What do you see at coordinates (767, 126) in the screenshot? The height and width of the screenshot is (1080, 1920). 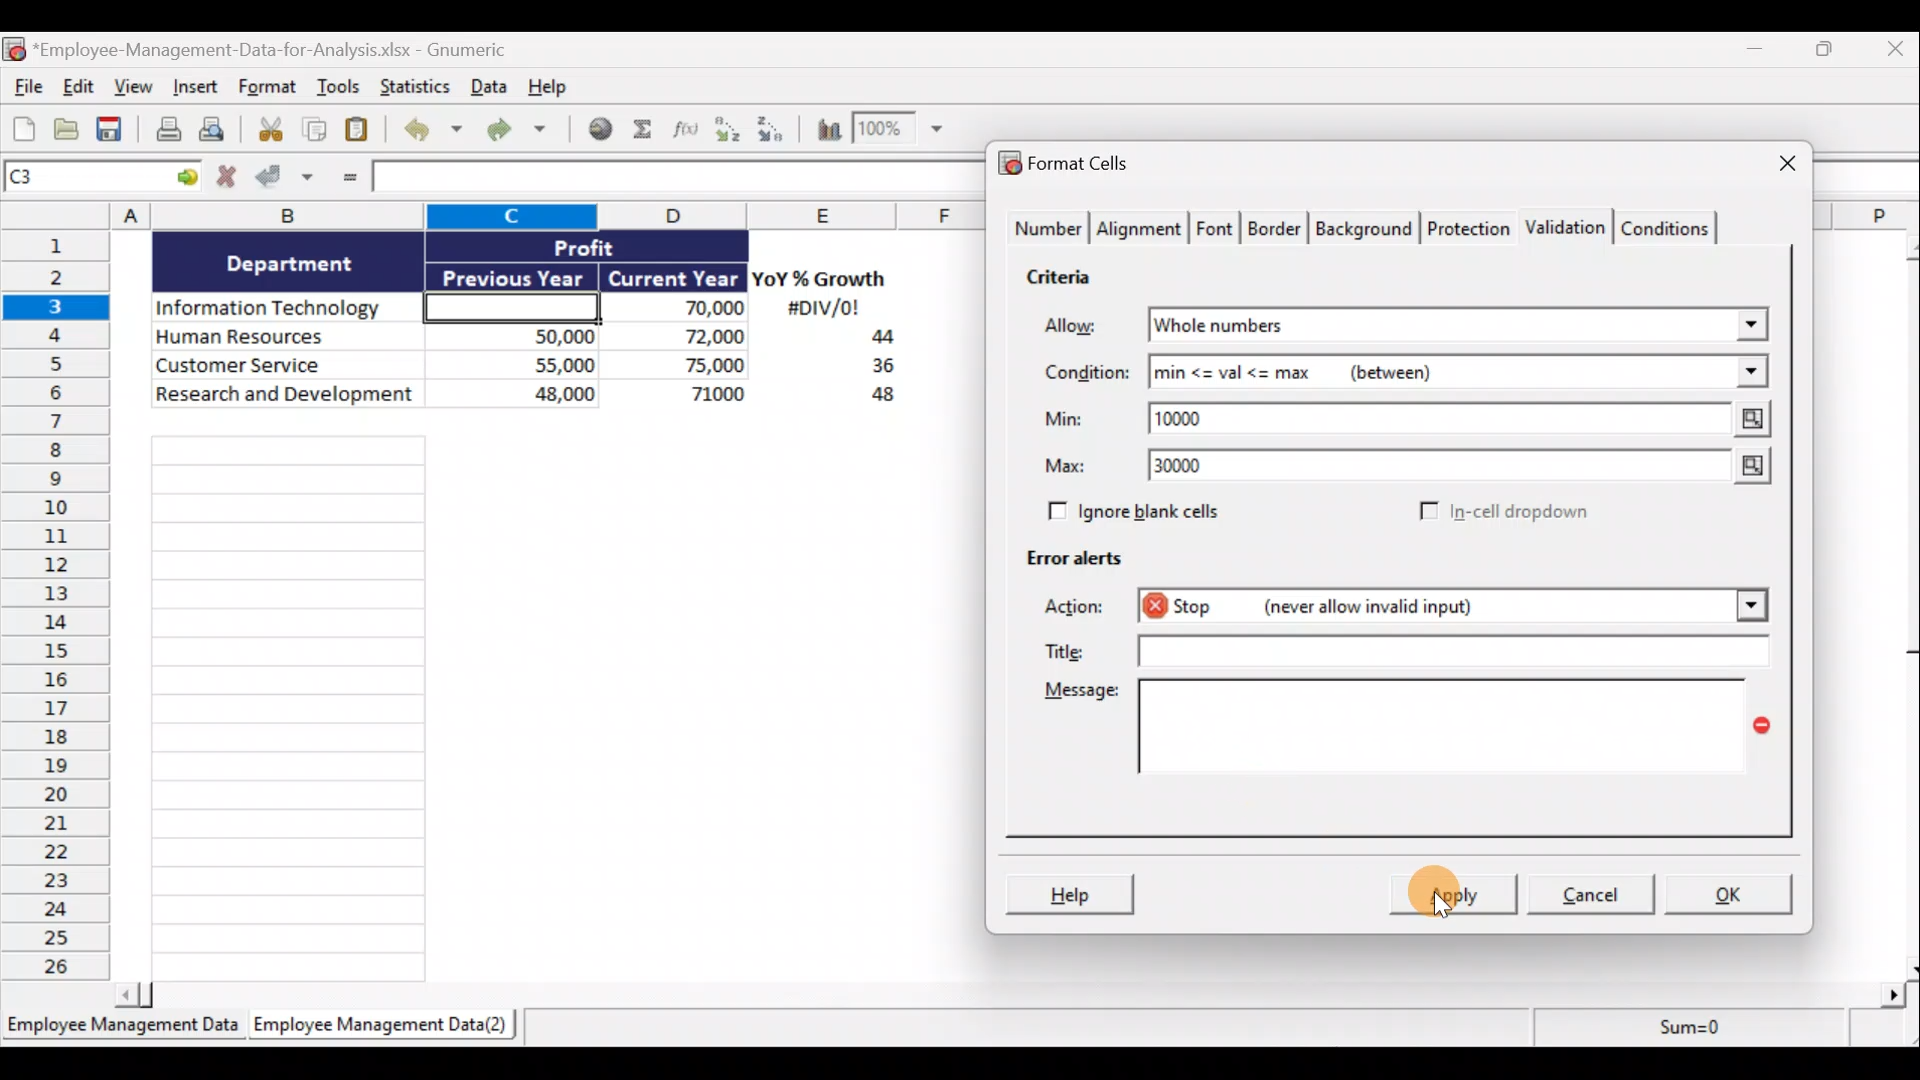 I see `Sort descending` at bounding box center [767, 126].